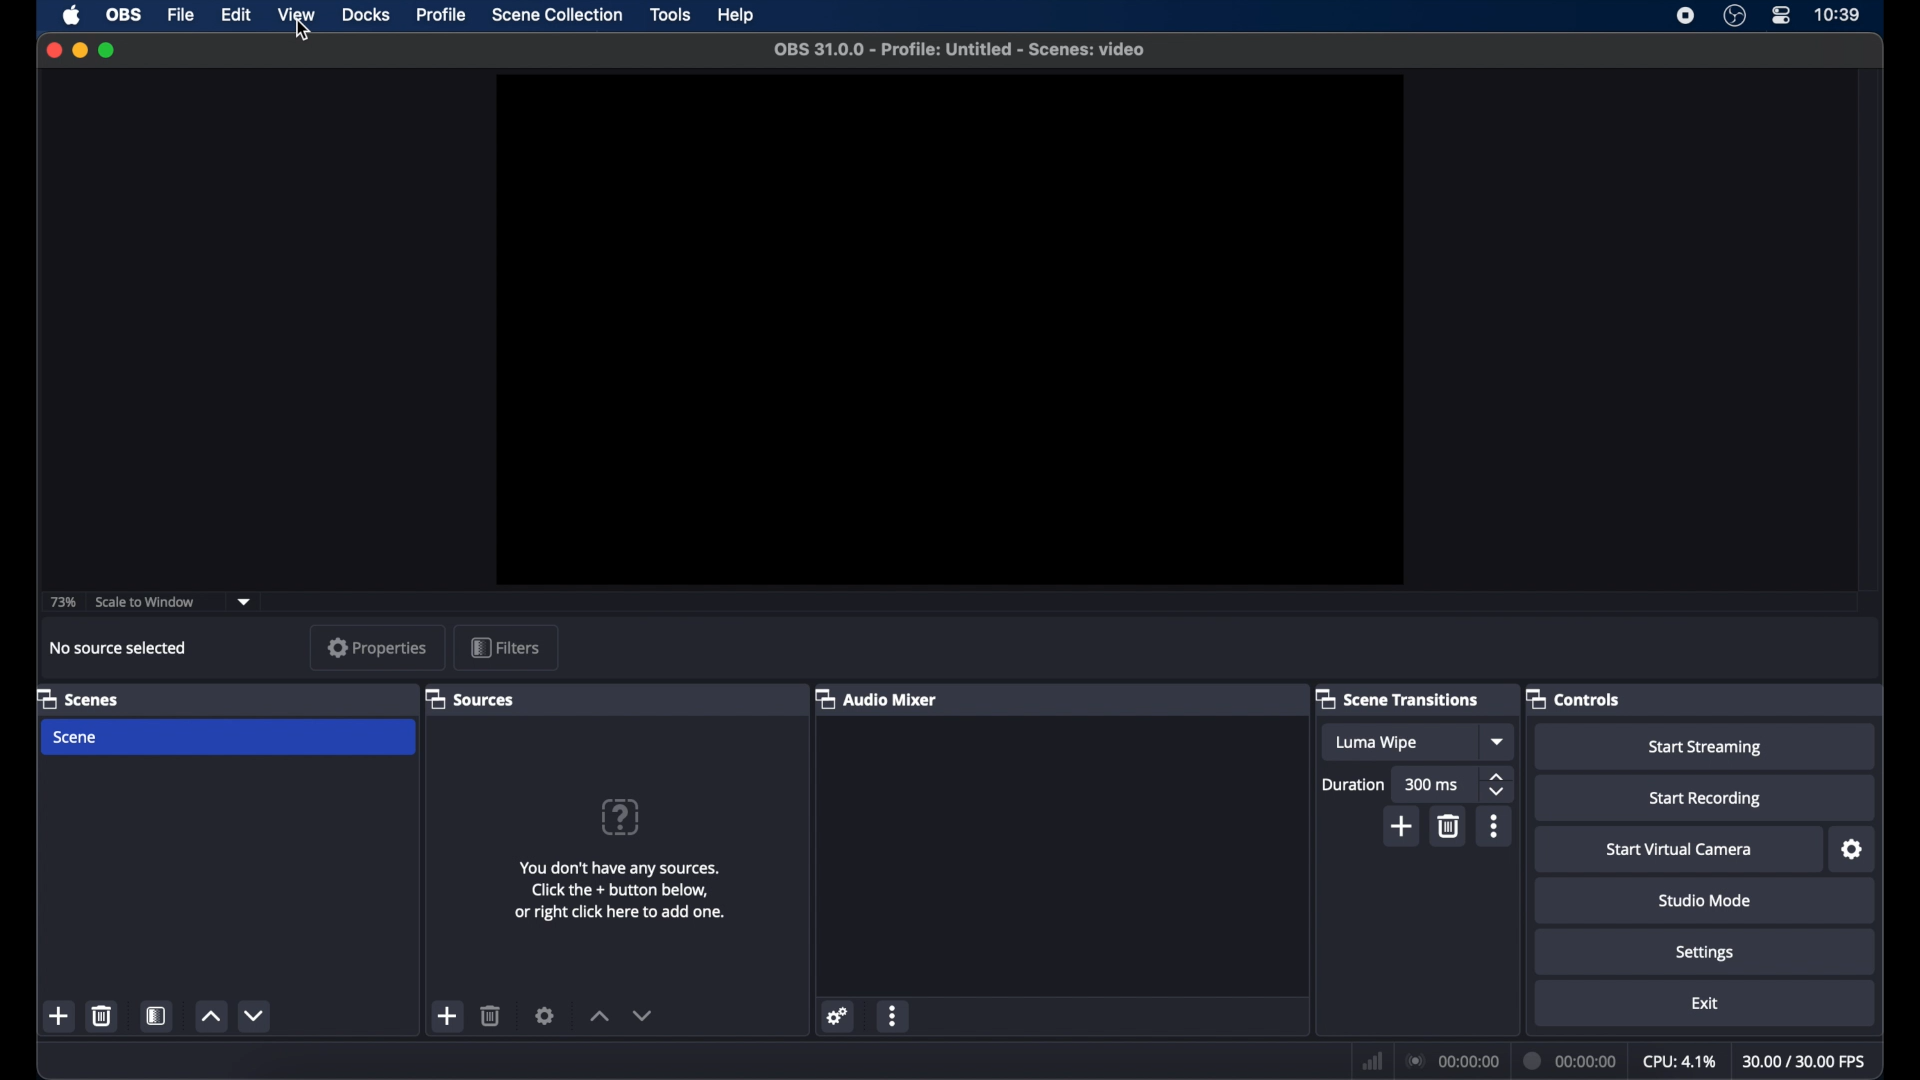 The width and height of the screenshot is (1920, 1080). I want to click on increment, so click(600, 1017).